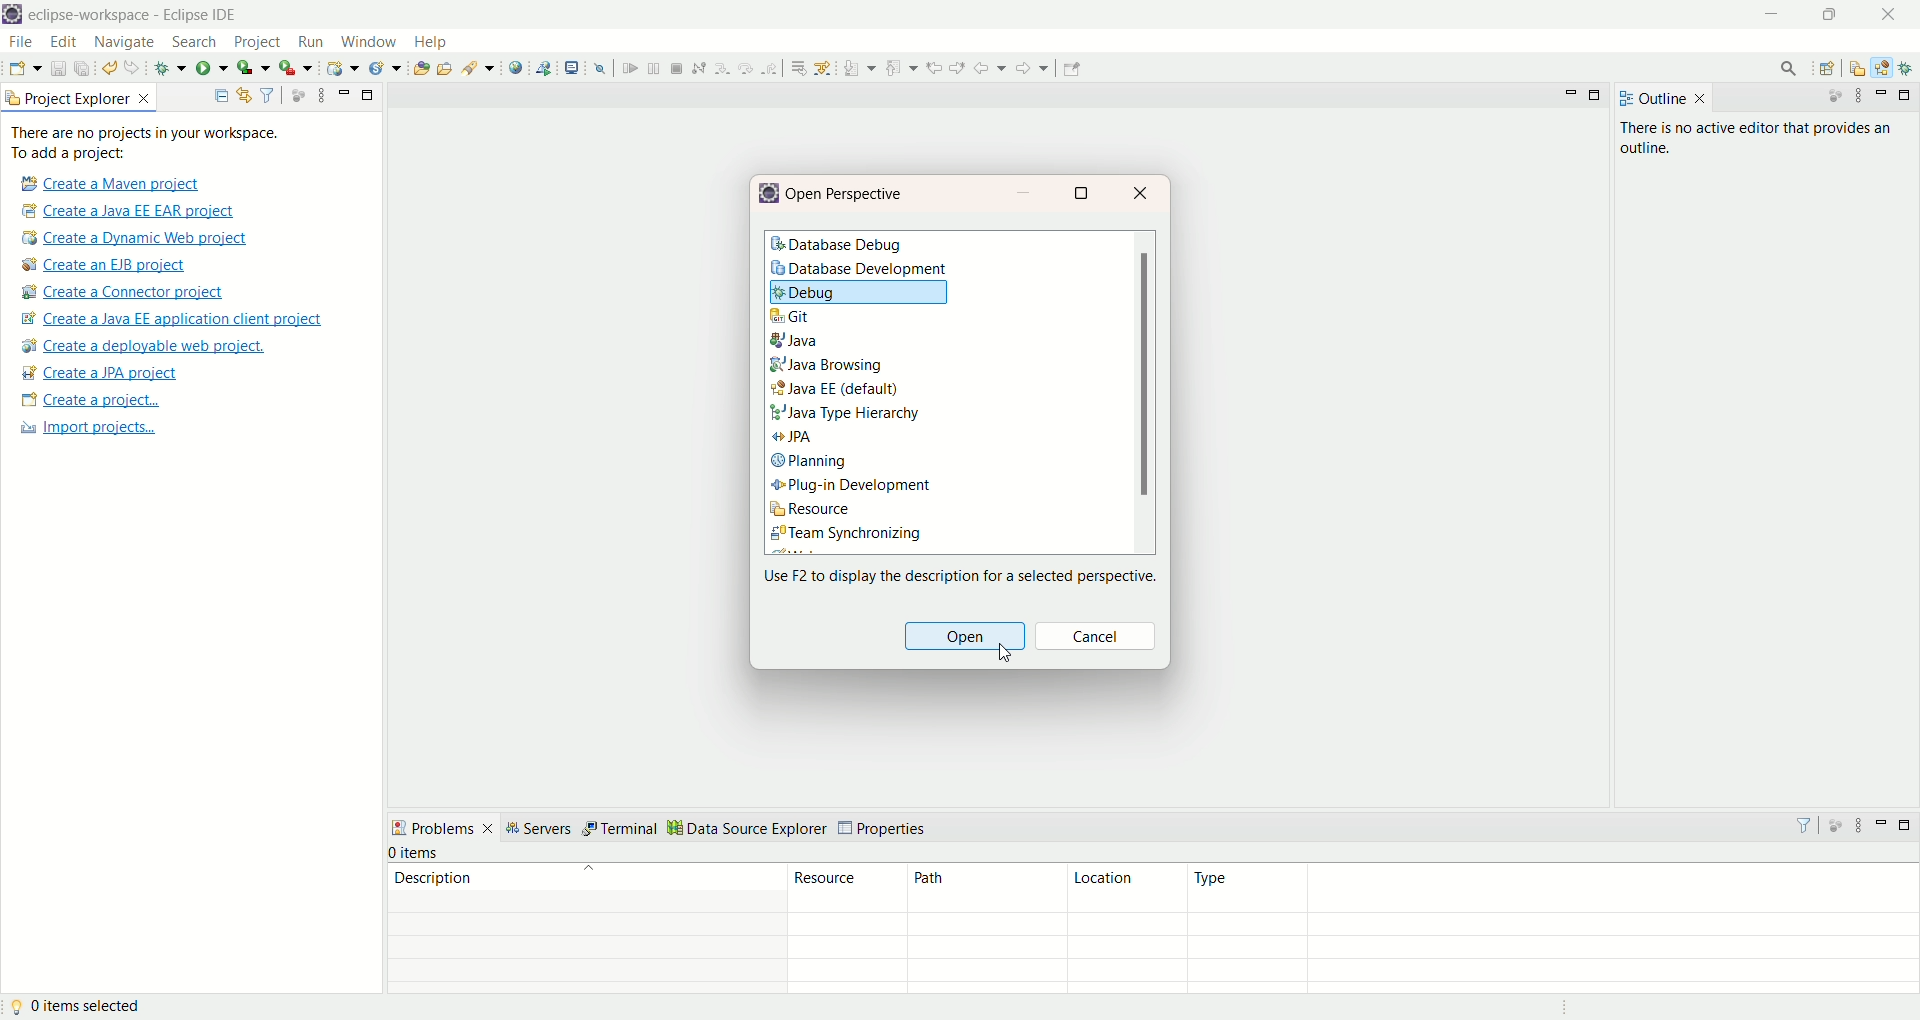 The image size is (1920, 1020). I want to click on open type, so click(420, 70).